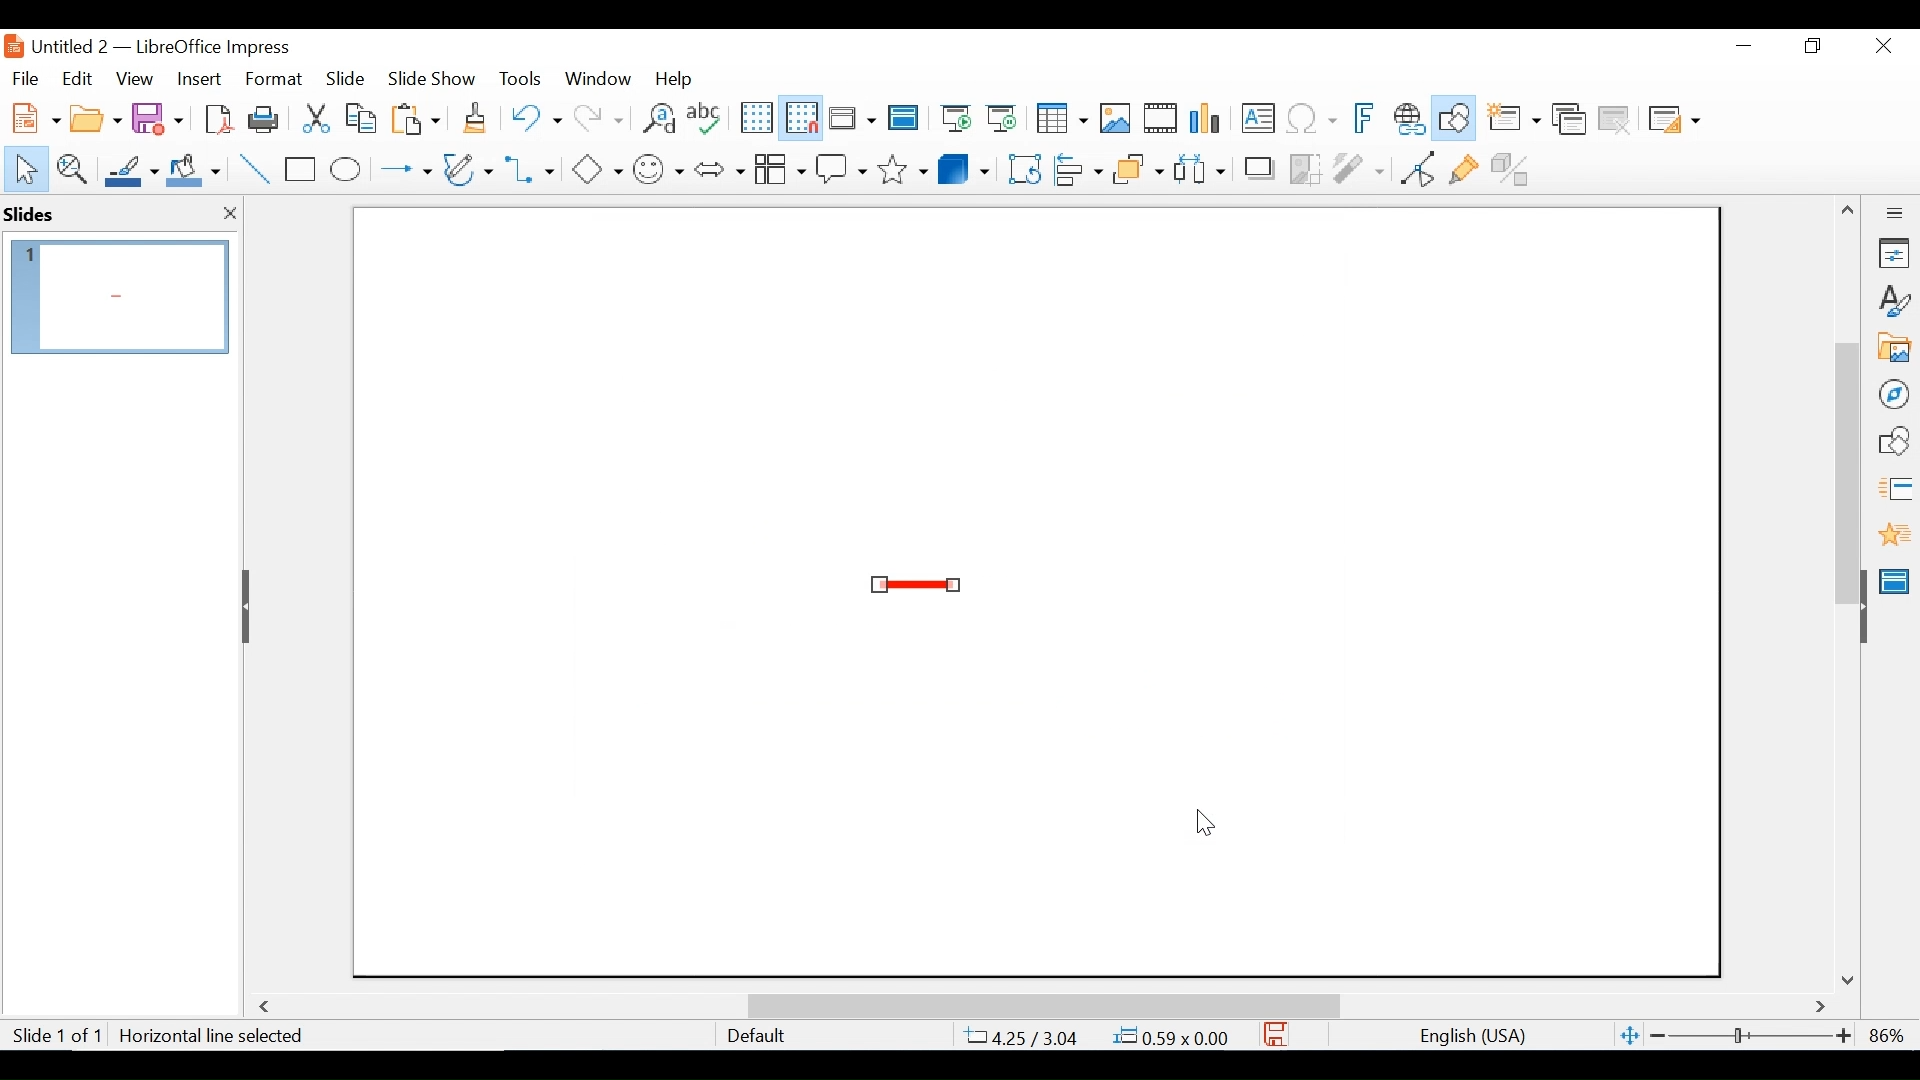 This screenshot has height=1080, width=1920. What do you see at coordinates (1277, 1034) in the screenshot?
I see `Save` at bounding box center [1277, 1034].